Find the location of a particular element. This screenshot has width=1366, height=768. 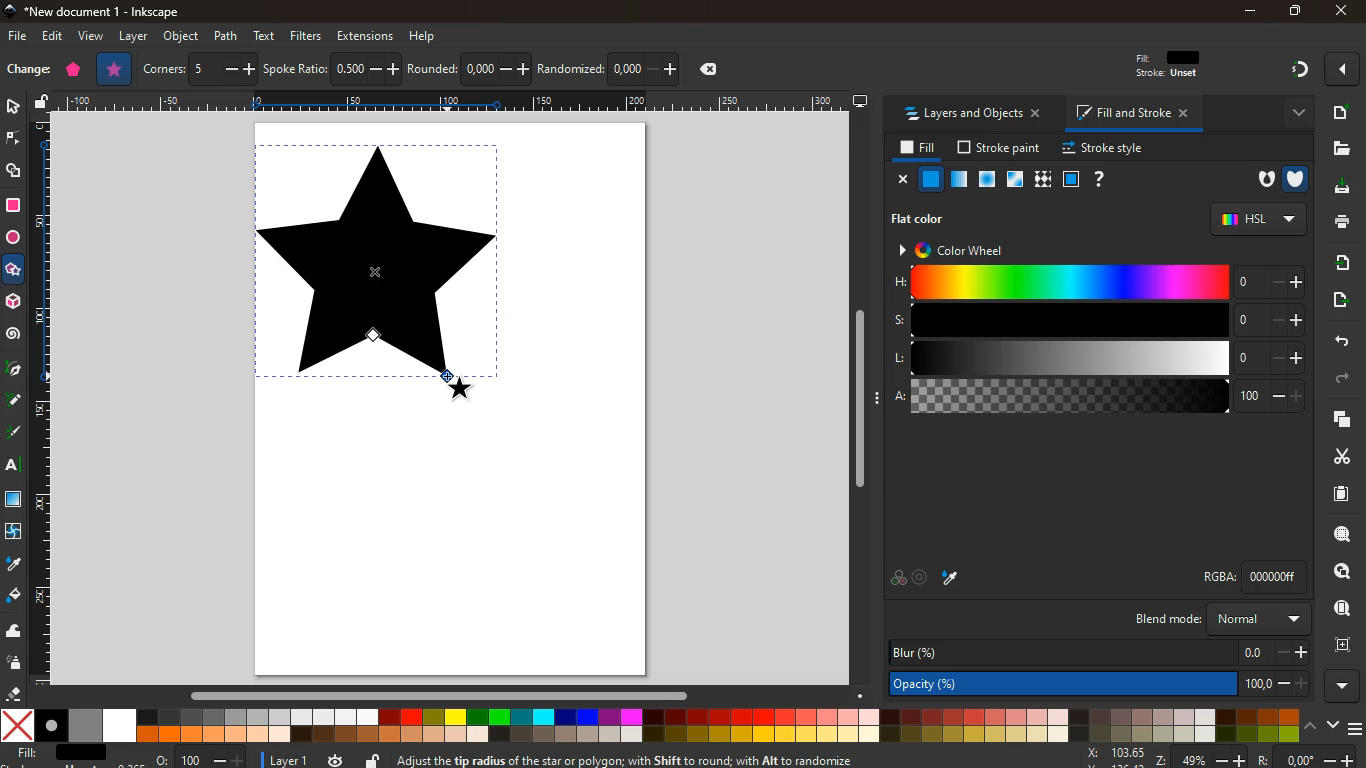

hsl is located at coordinates (1258, 218).